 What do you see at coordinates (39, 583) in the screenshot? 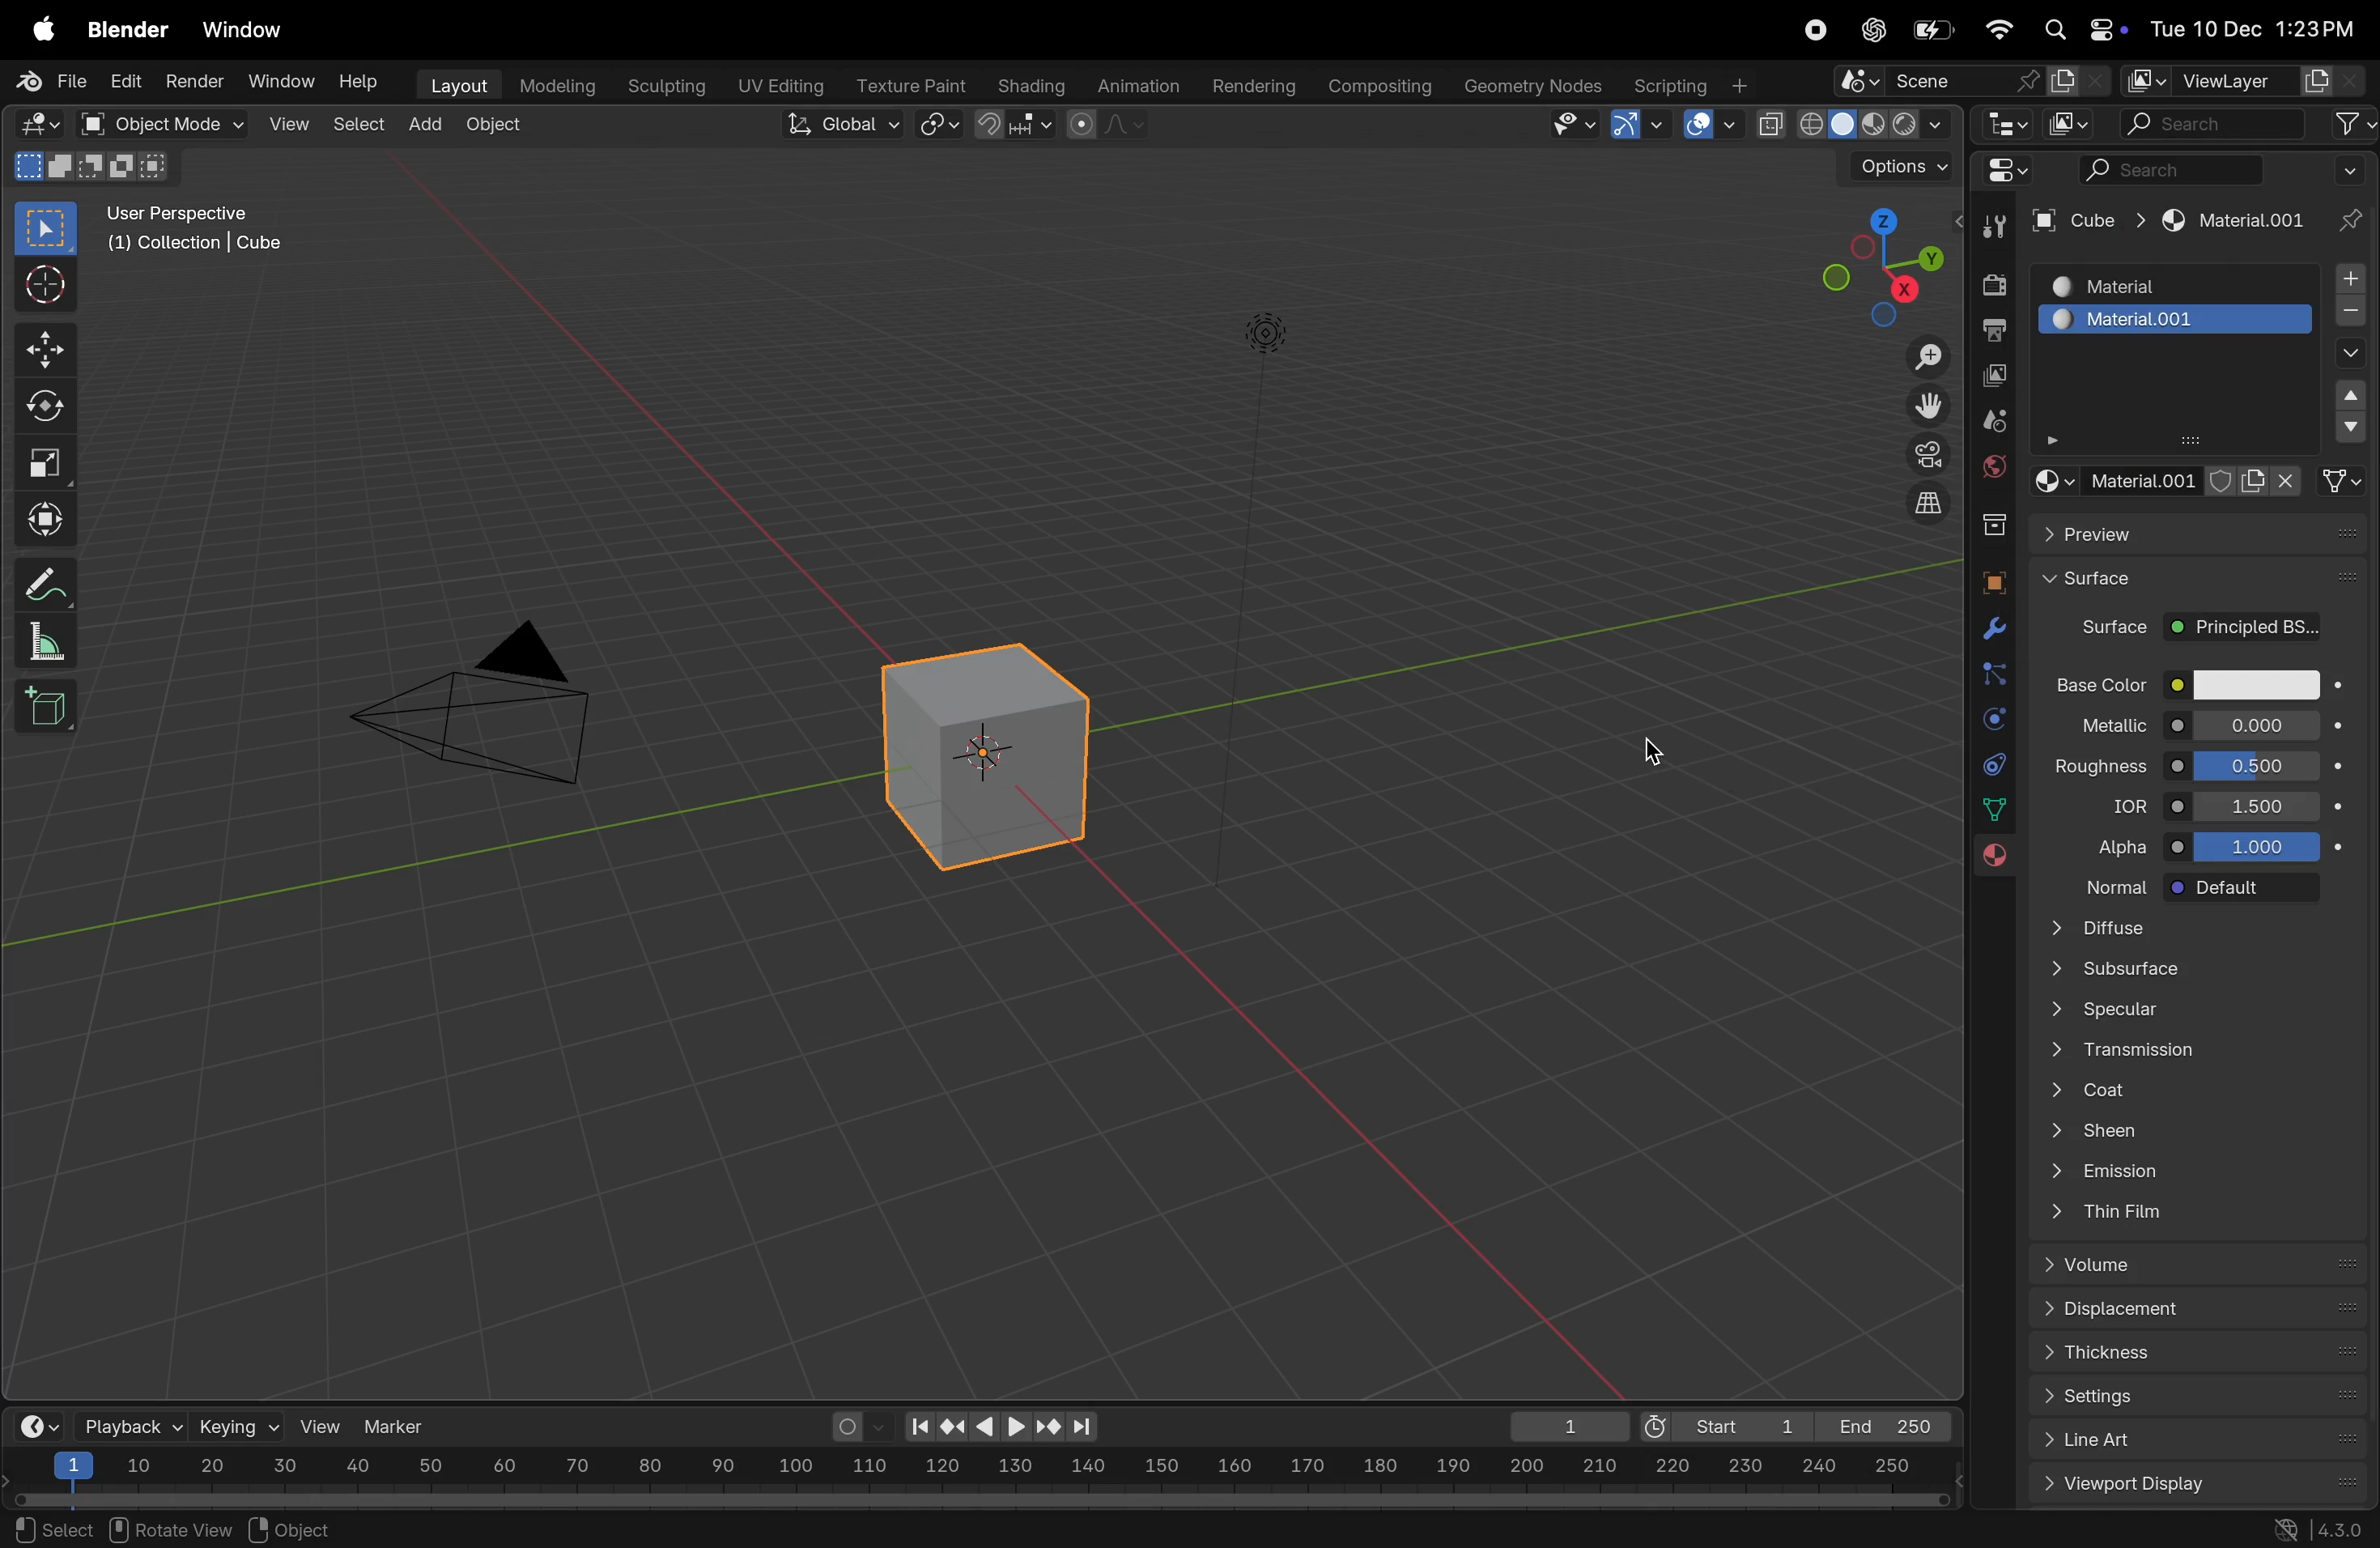
I see `annotate` at bounding box center [39, 583].